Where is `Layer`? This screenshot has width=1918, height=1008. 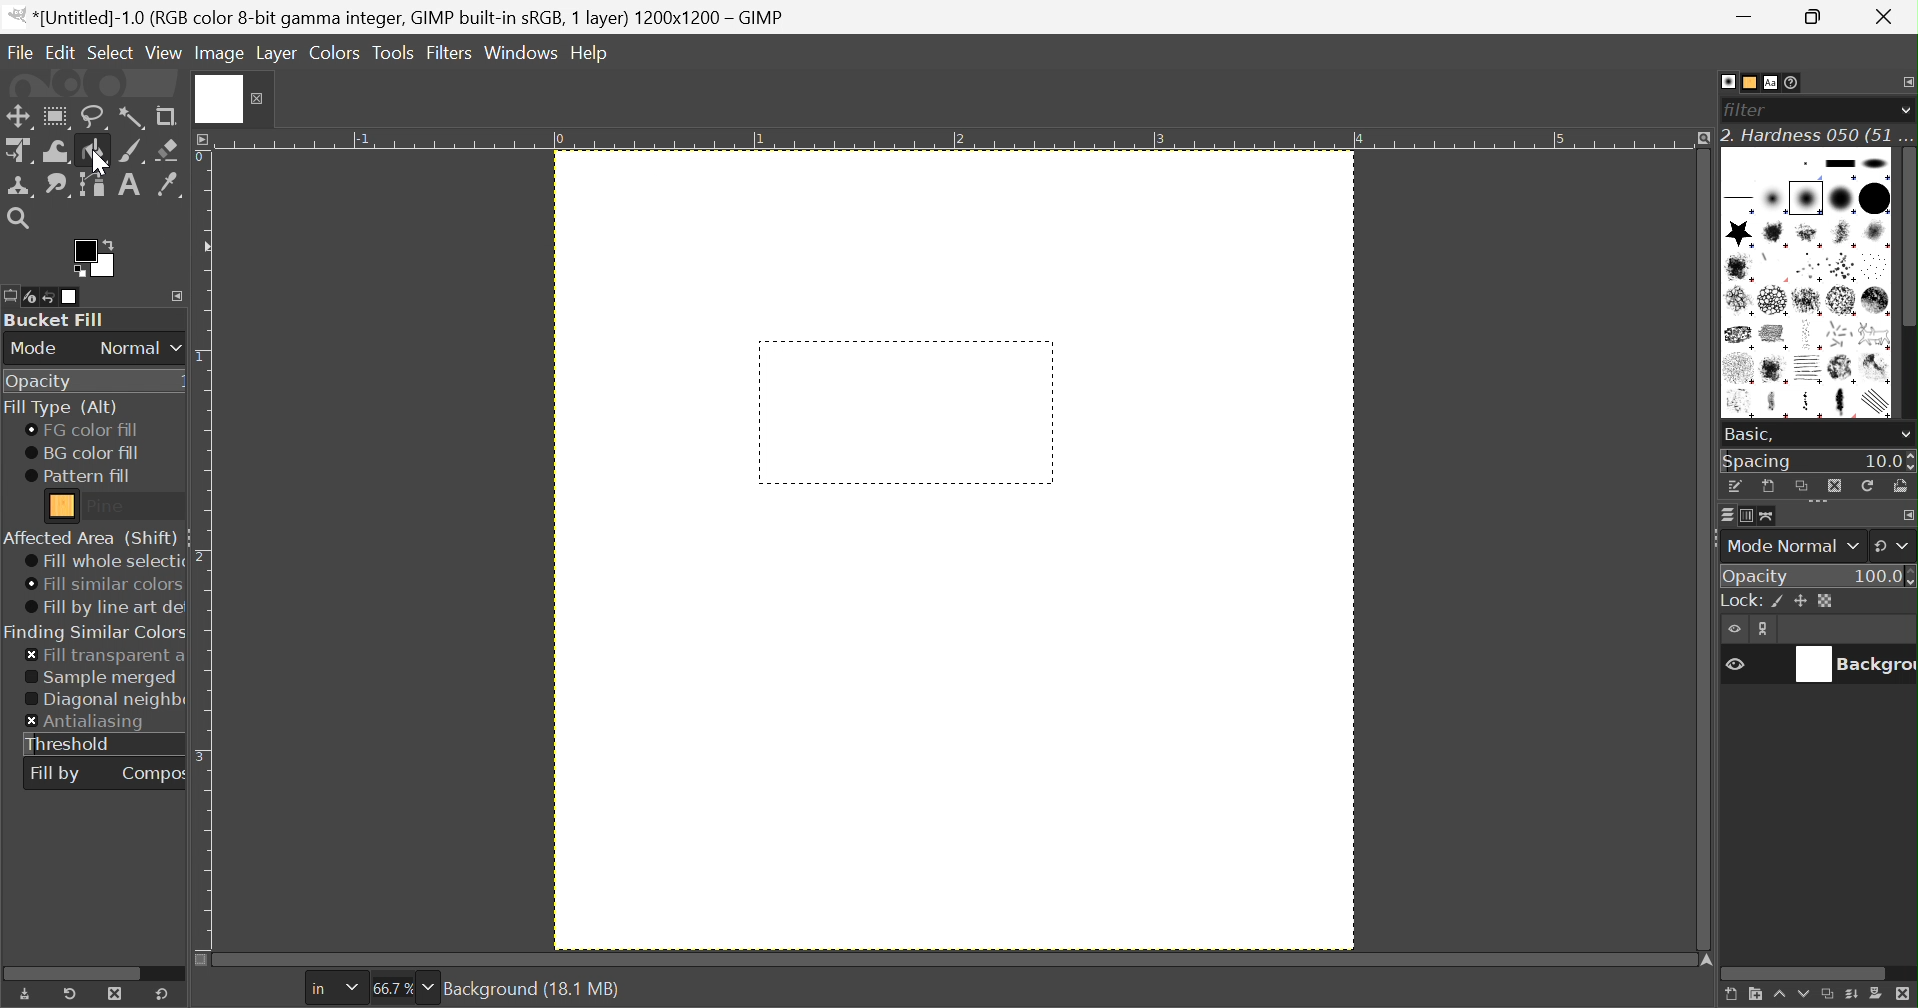
Layer is located at coordinates (277, 53).